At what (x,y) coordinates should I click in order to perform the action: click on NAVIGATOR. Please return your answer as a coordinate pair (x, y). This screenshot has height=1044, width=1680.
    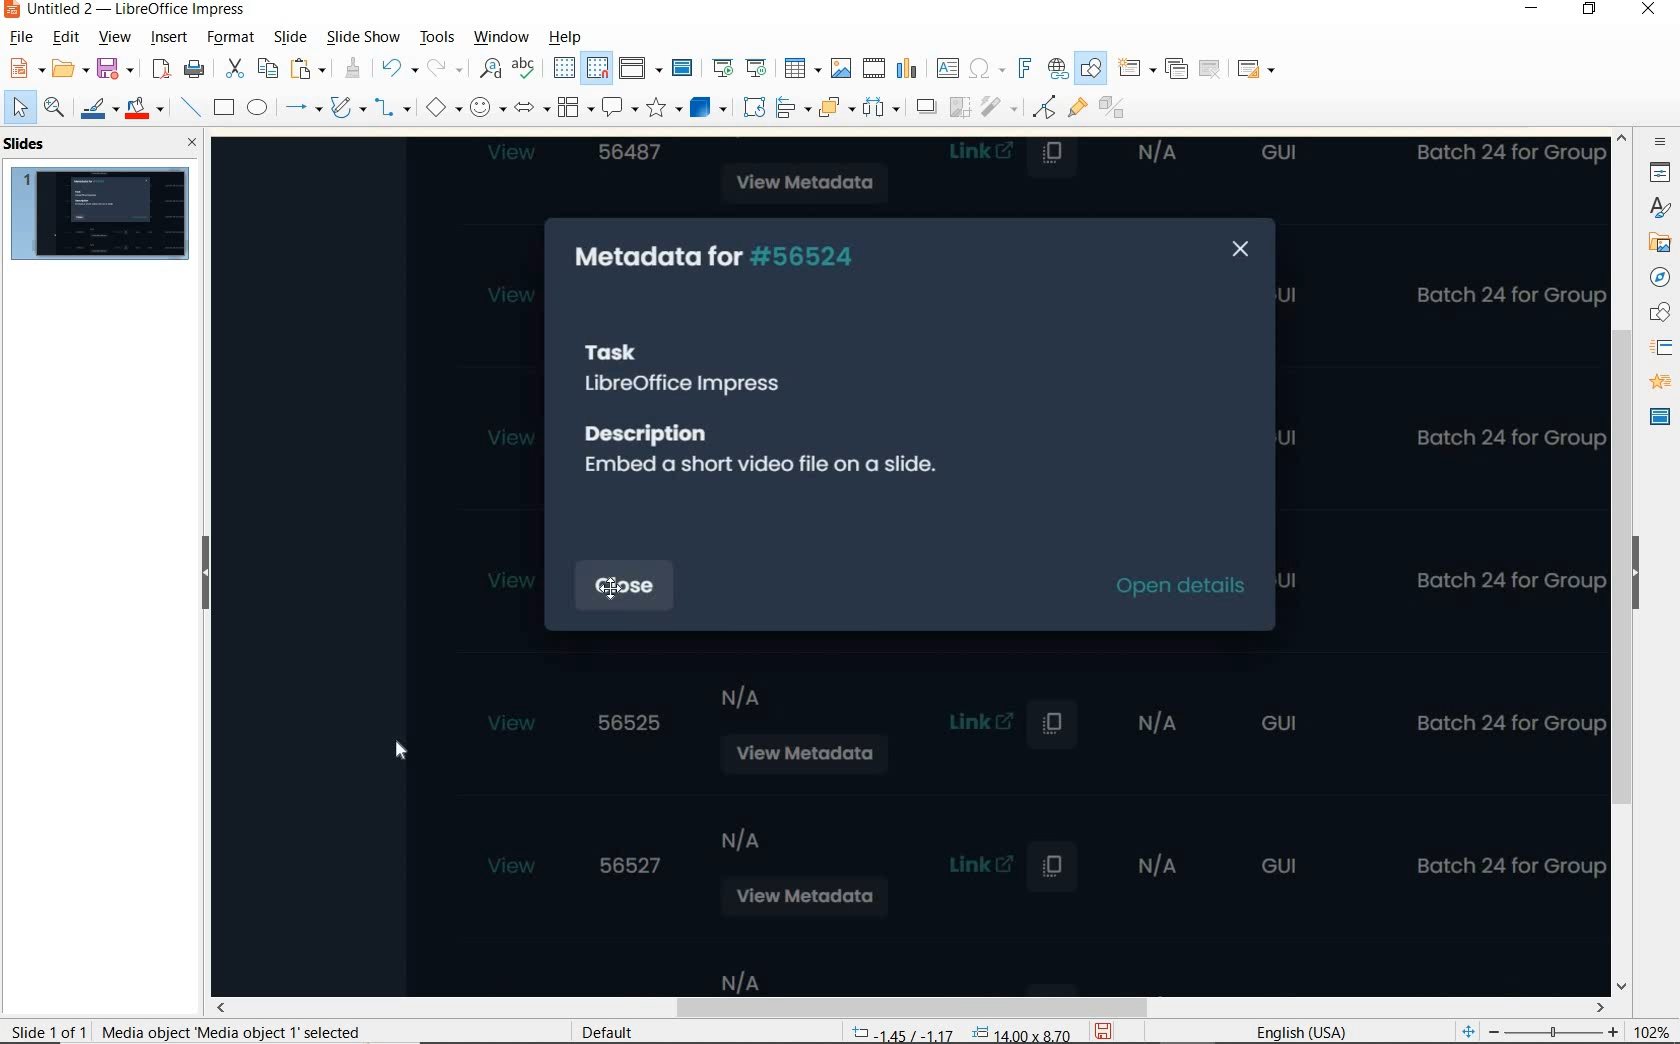
    Looking at the image, I should click on (1660, 280).